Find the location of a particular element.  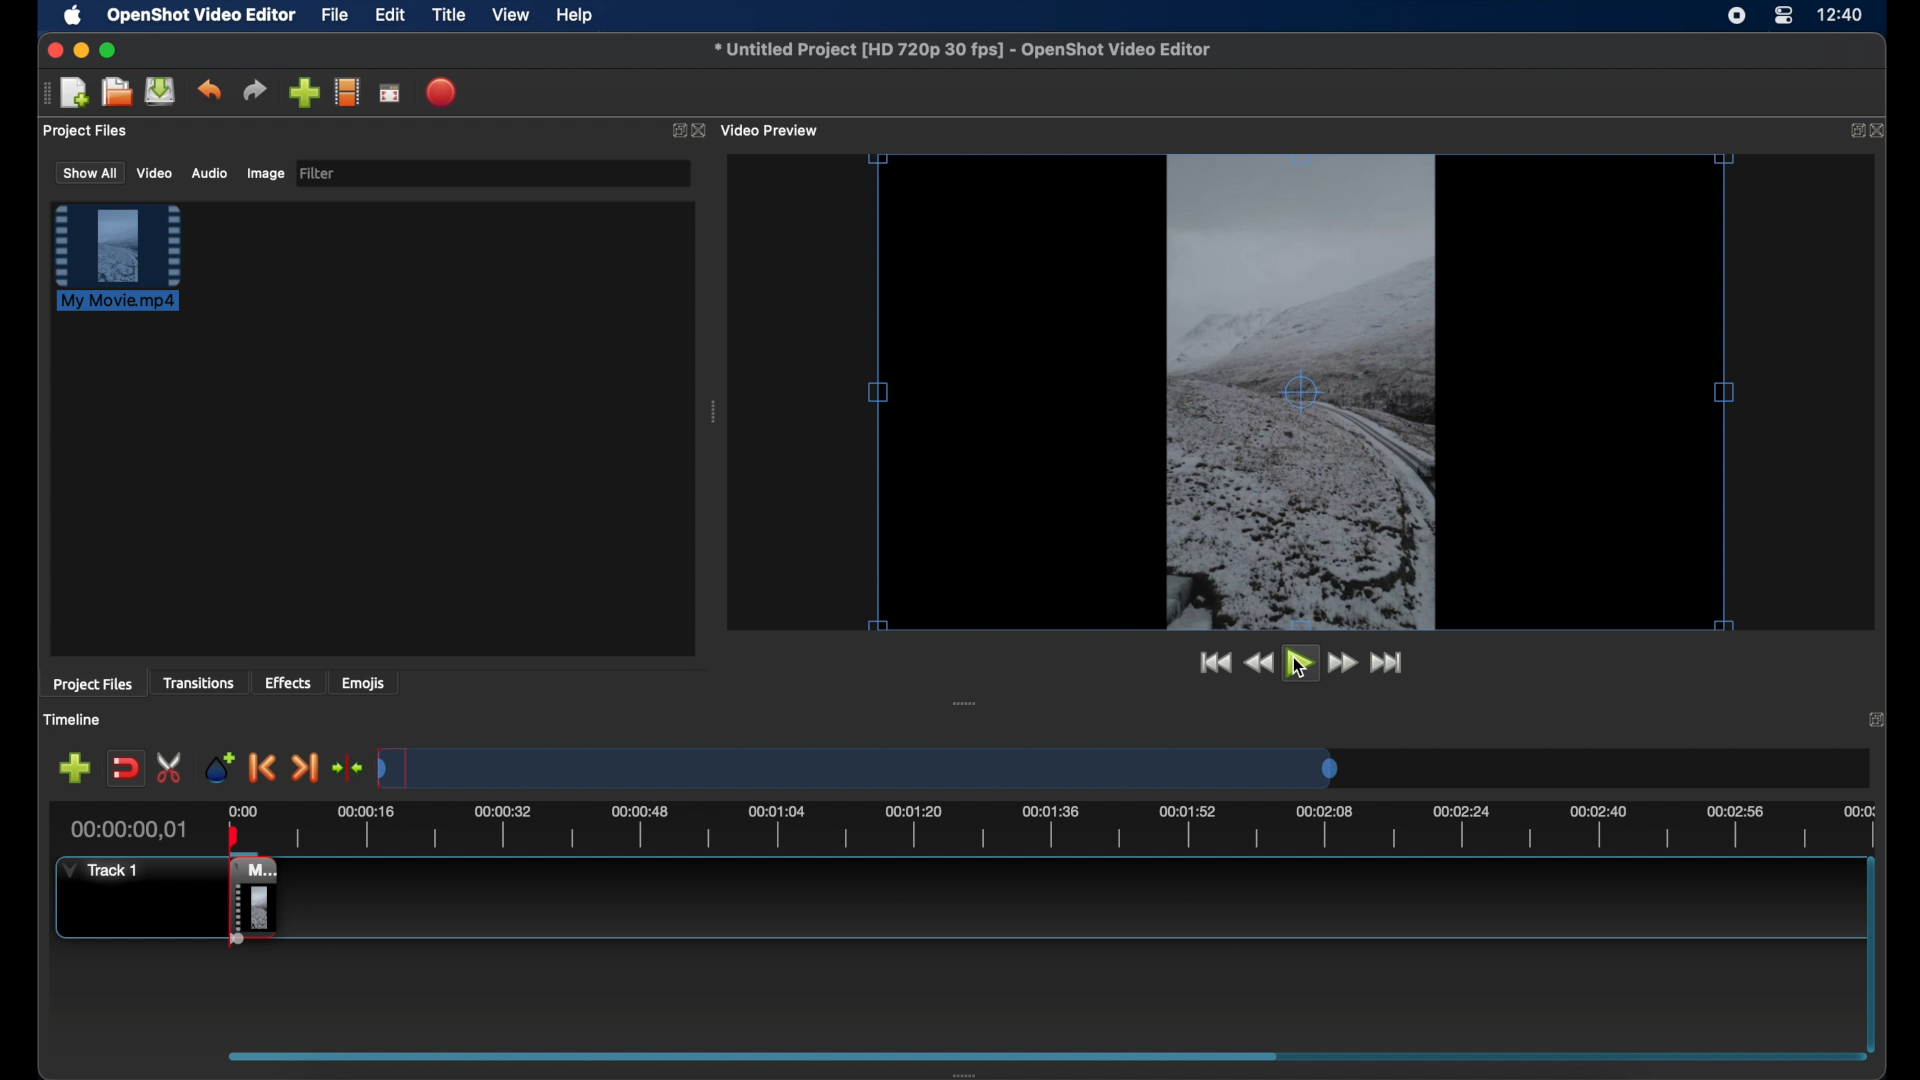

effects is located at coordinates (288, 682).